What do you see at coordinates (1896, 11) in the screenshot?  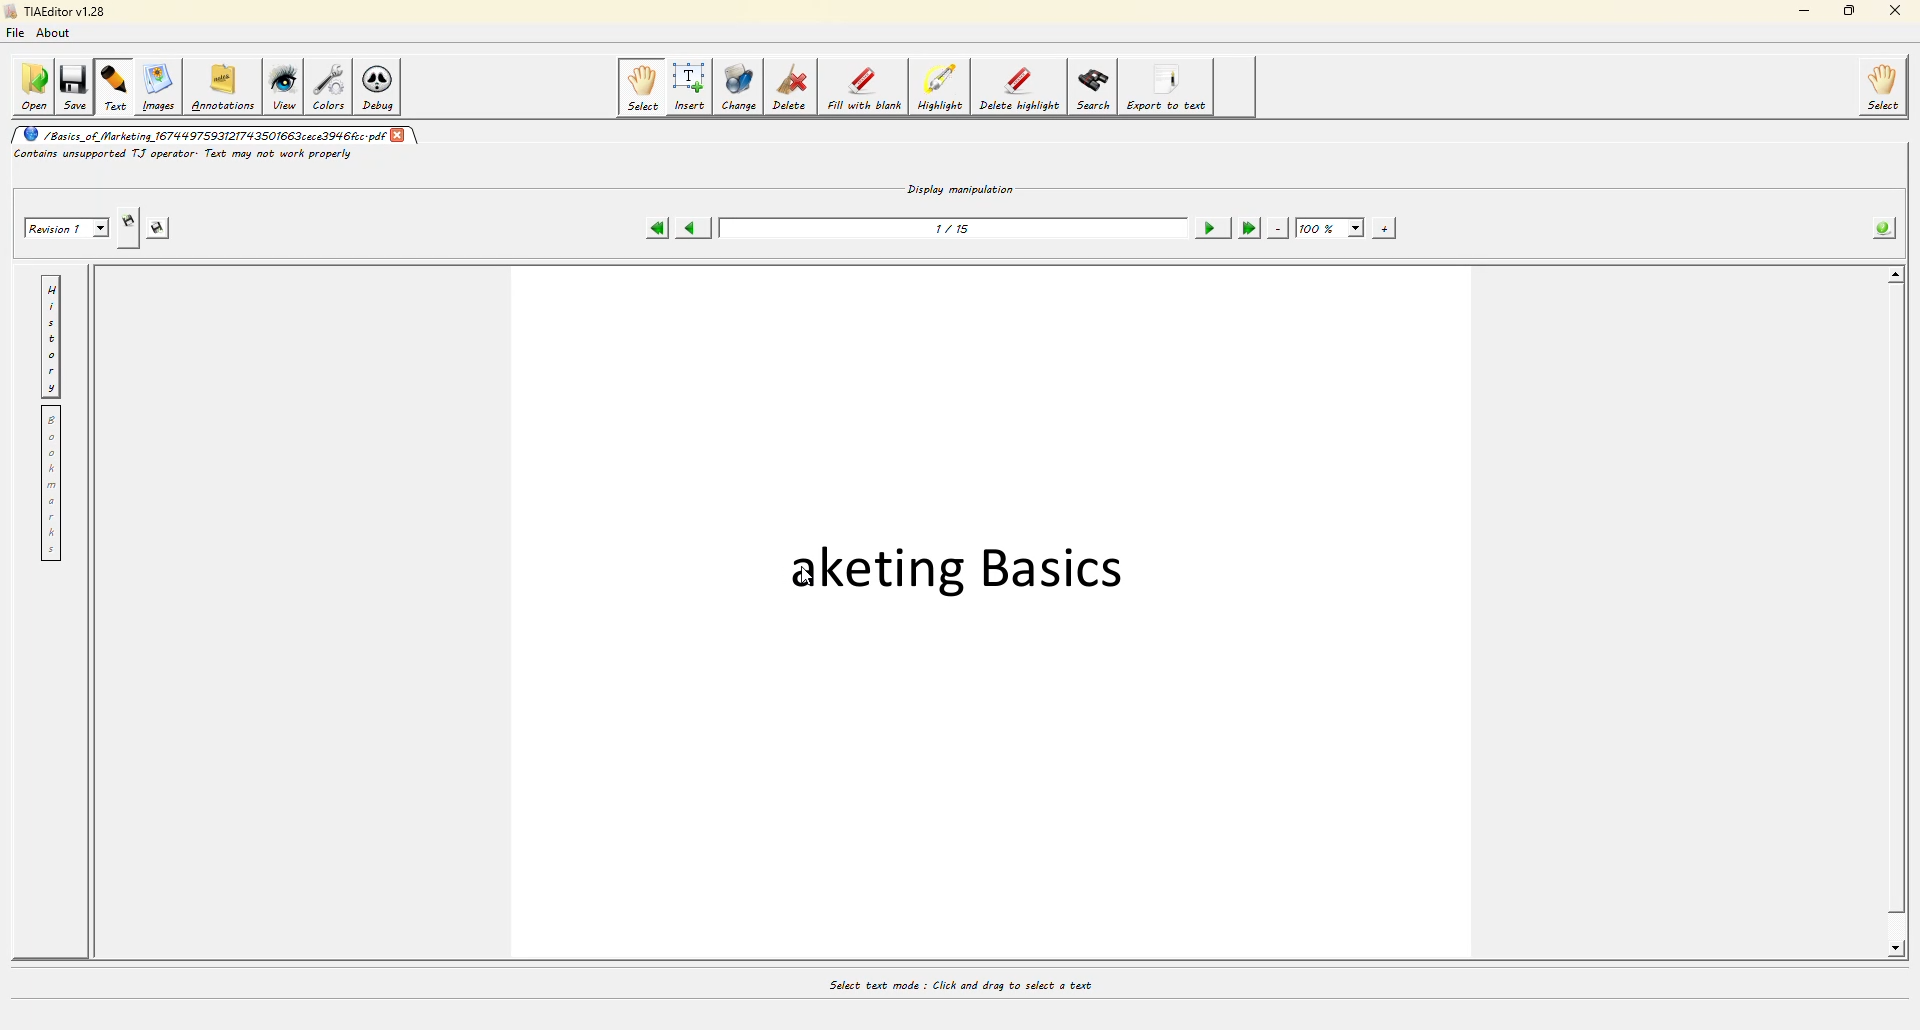 I see `close` at bounding box center [1896, 11].